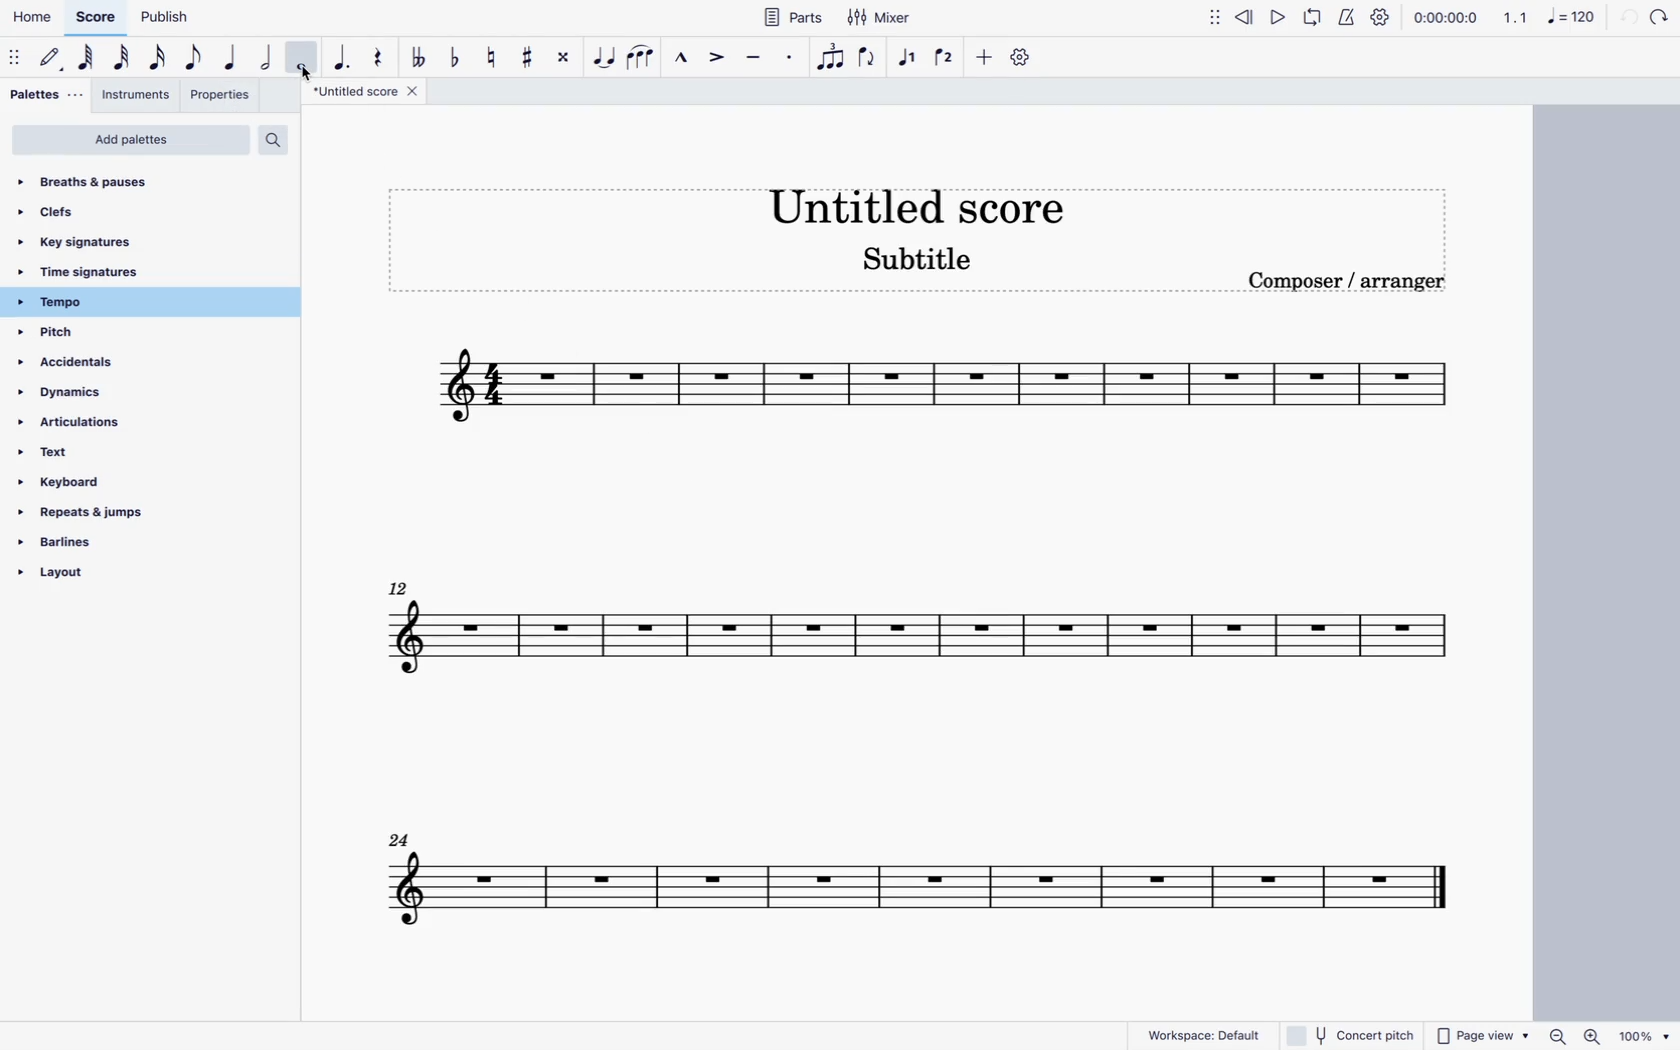  Describe the element at coordinates (930, 260) in the screenshot. I see `score subtitle` at that location.